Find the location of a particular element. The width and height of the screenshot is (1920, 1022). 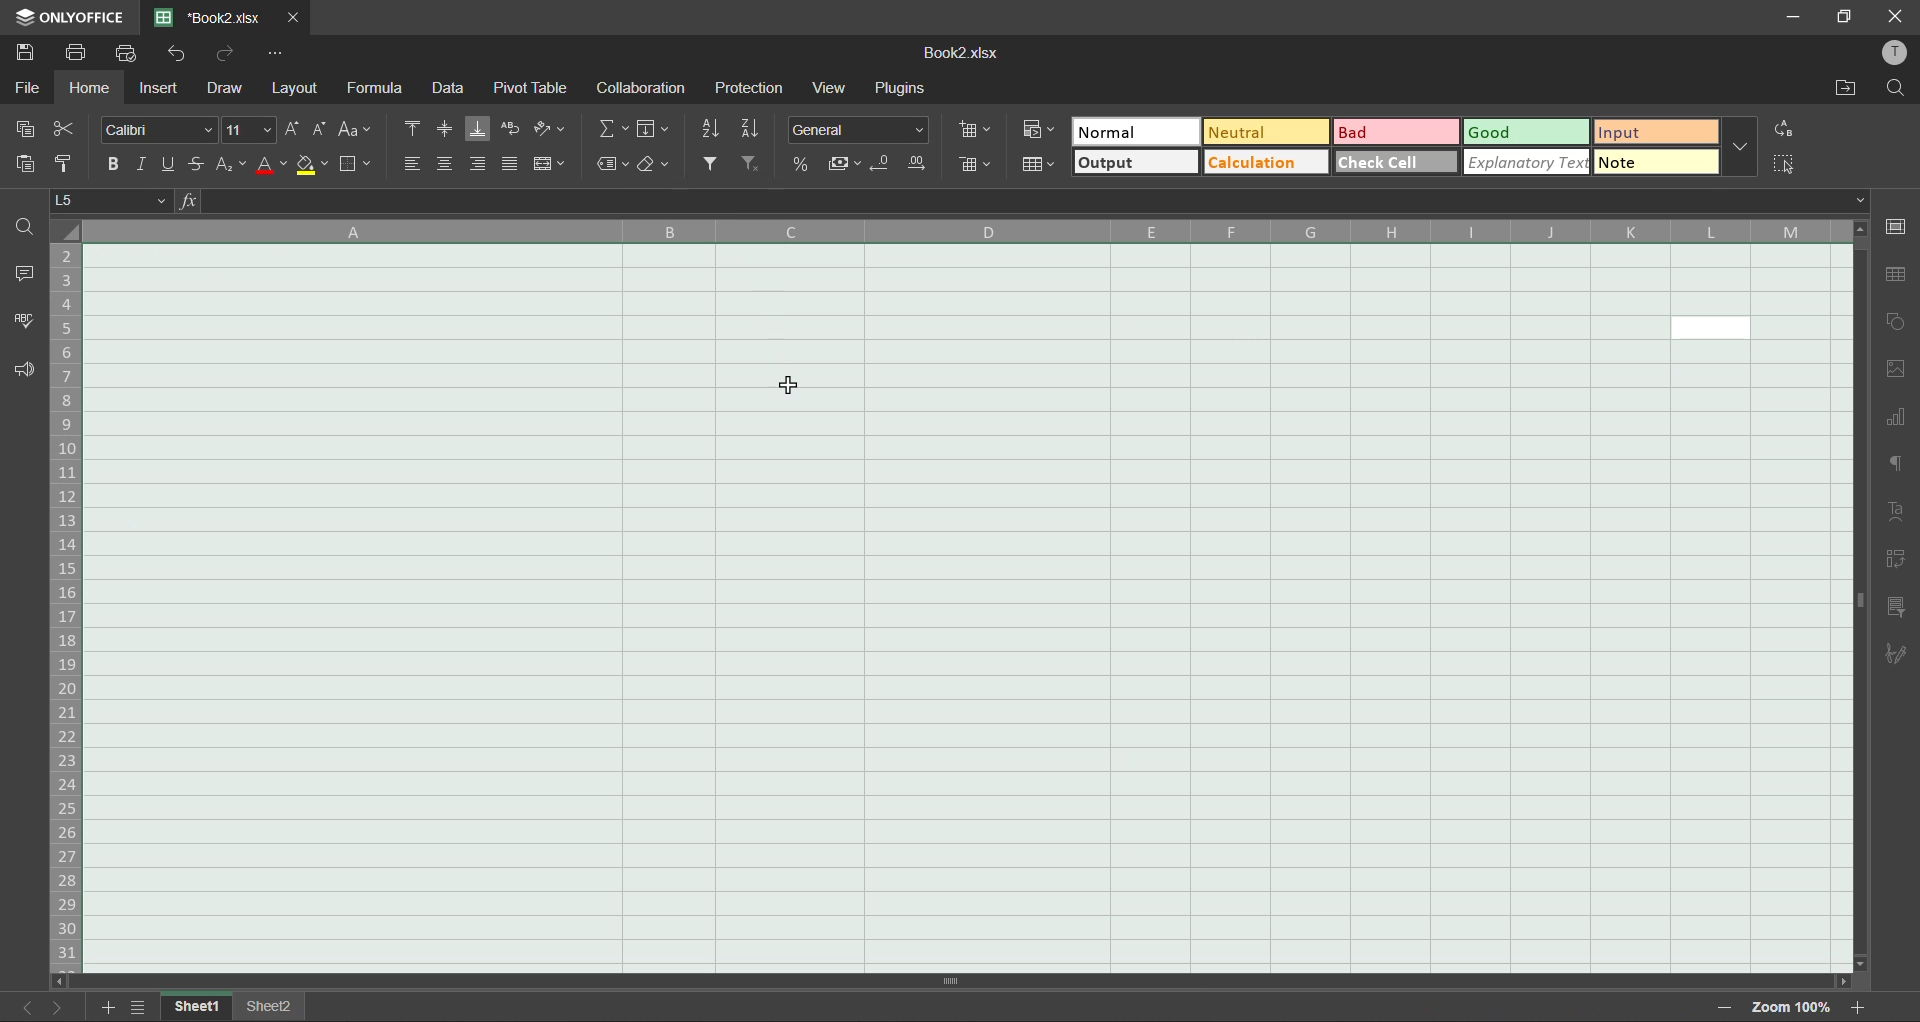

spellcheck is located at coordinates (20, 323).